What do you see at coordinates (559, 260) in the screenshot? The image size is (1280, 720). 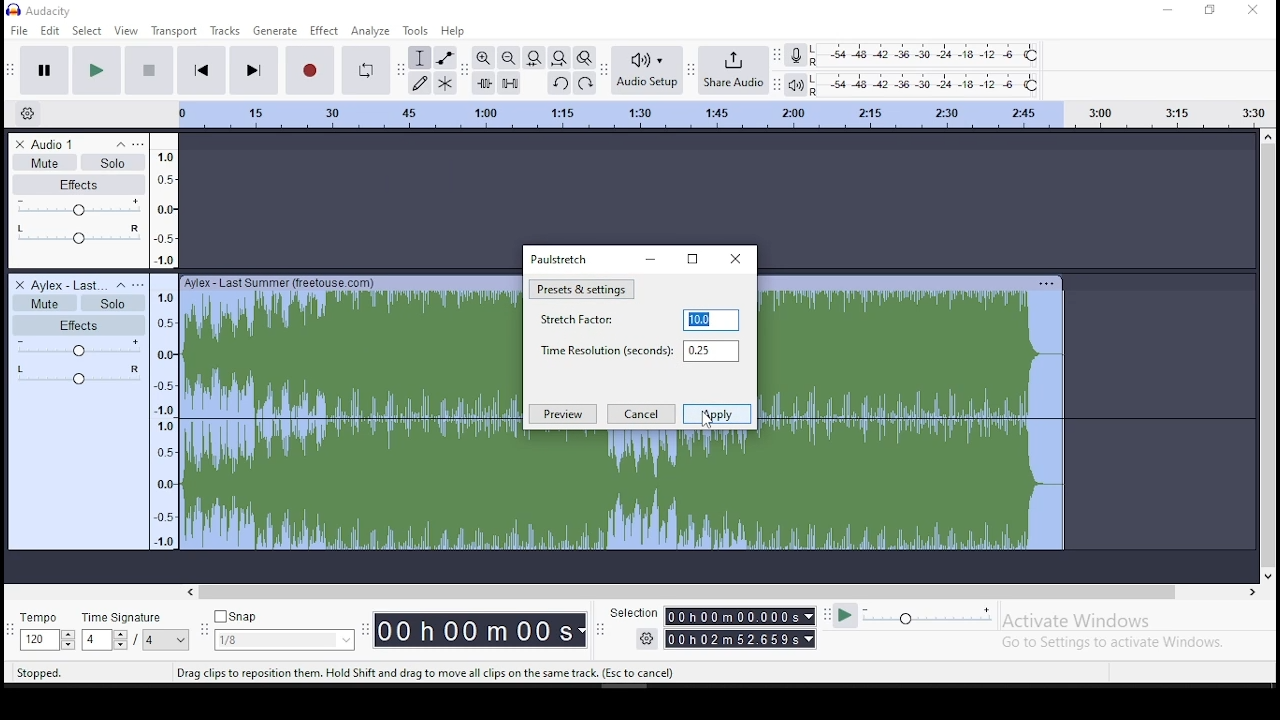 I see `paulstretch` at bounding box center [559, 260].